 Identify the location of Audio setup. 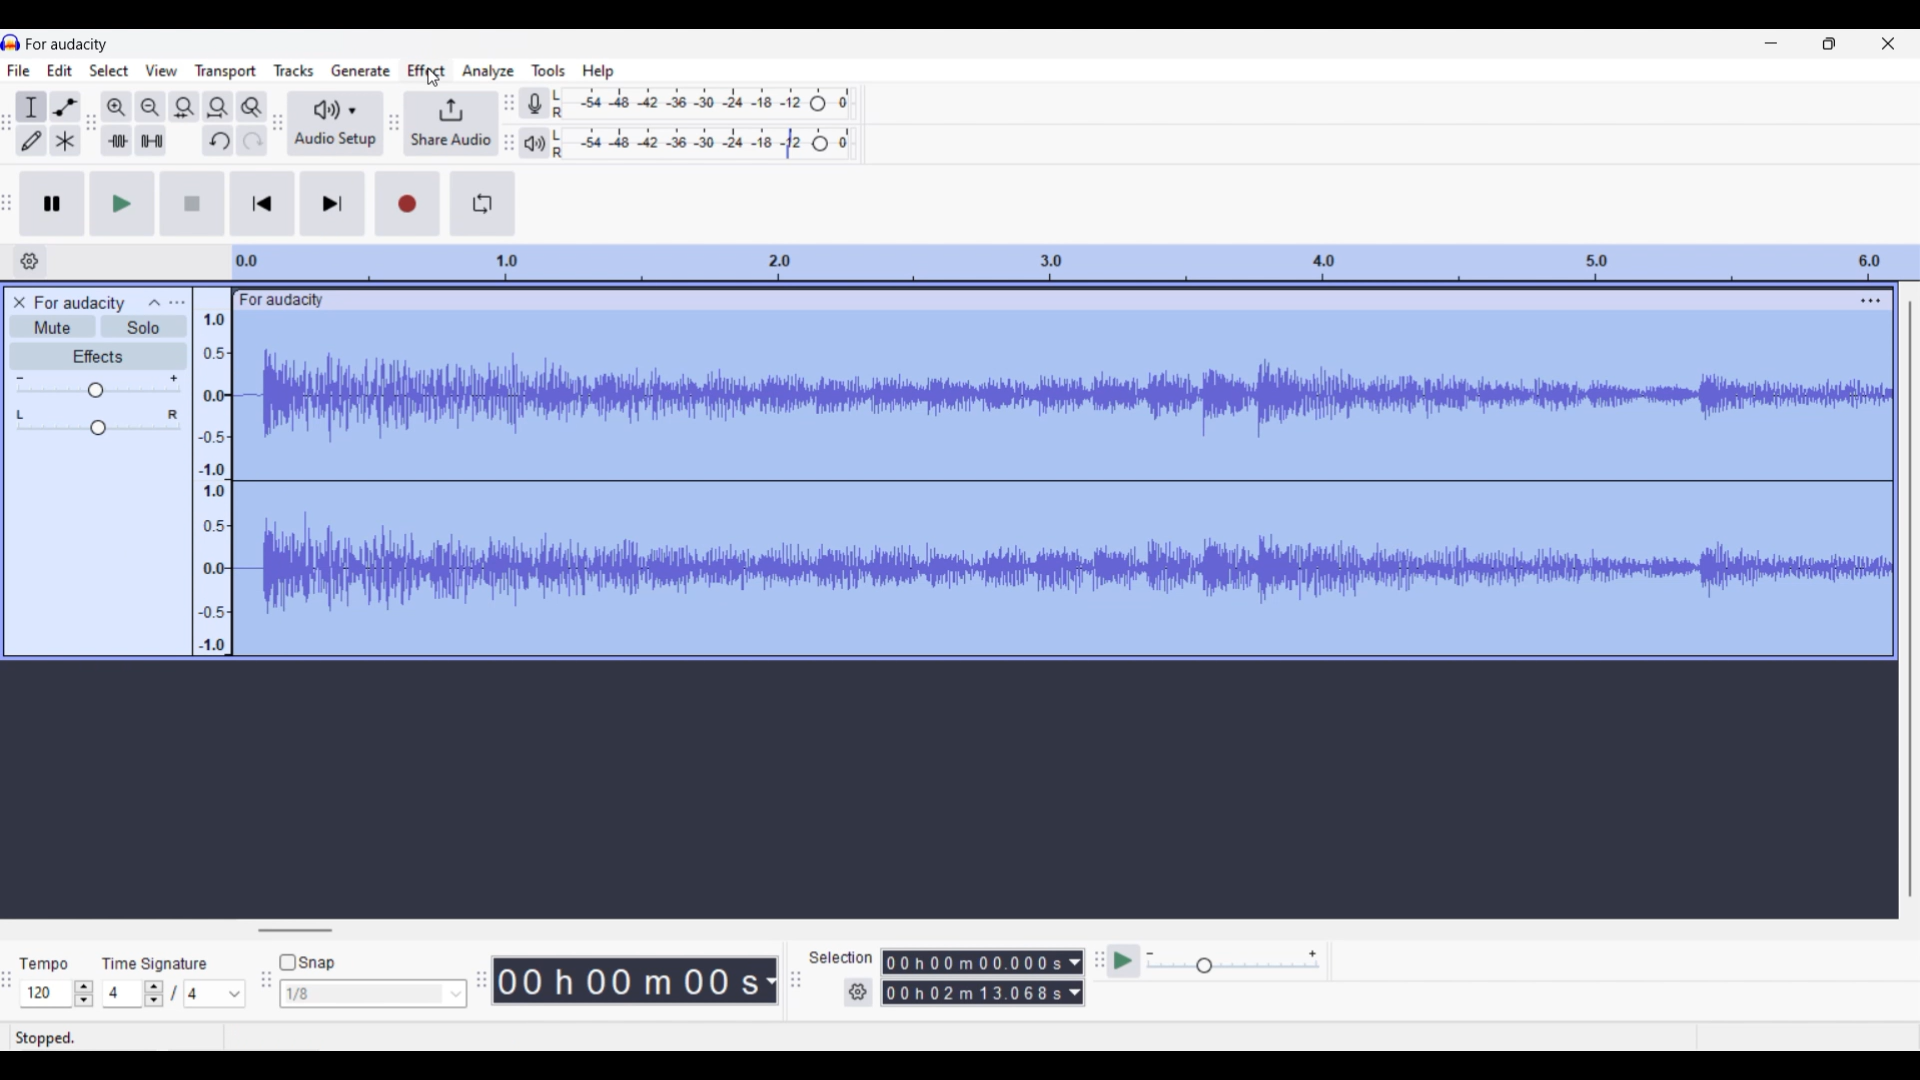
(334, 123).